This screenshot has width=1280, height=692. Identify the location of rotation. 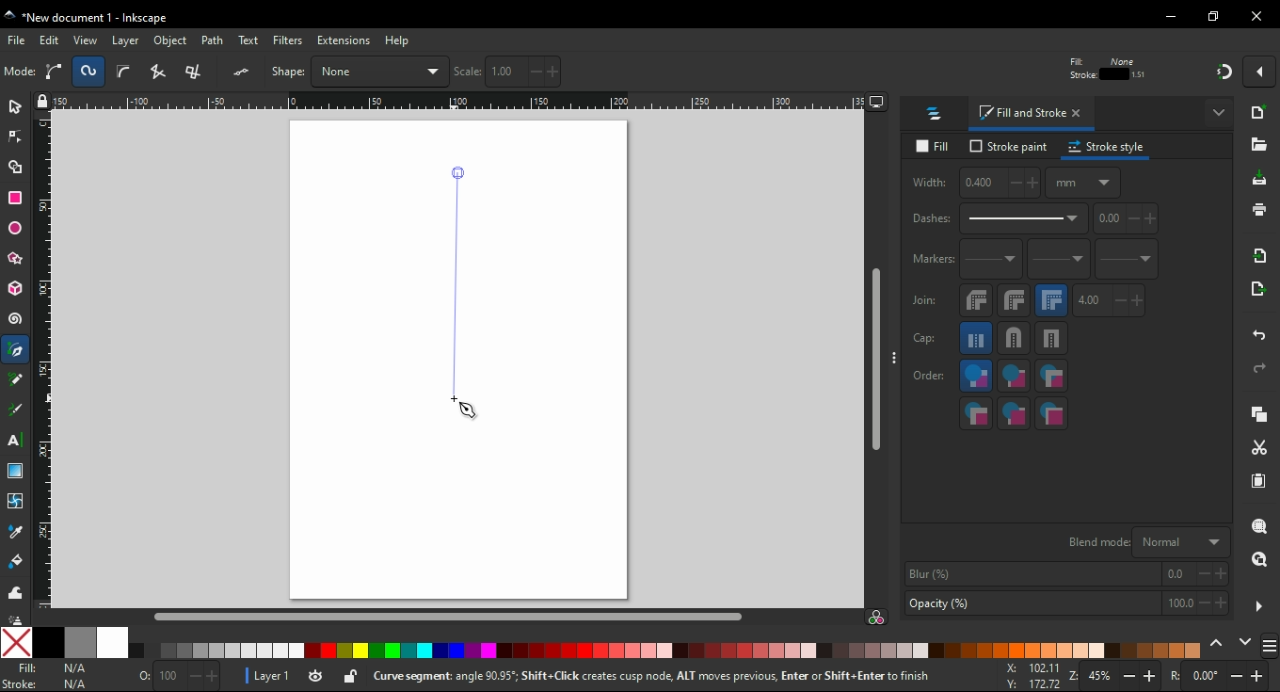
(1218, 677).